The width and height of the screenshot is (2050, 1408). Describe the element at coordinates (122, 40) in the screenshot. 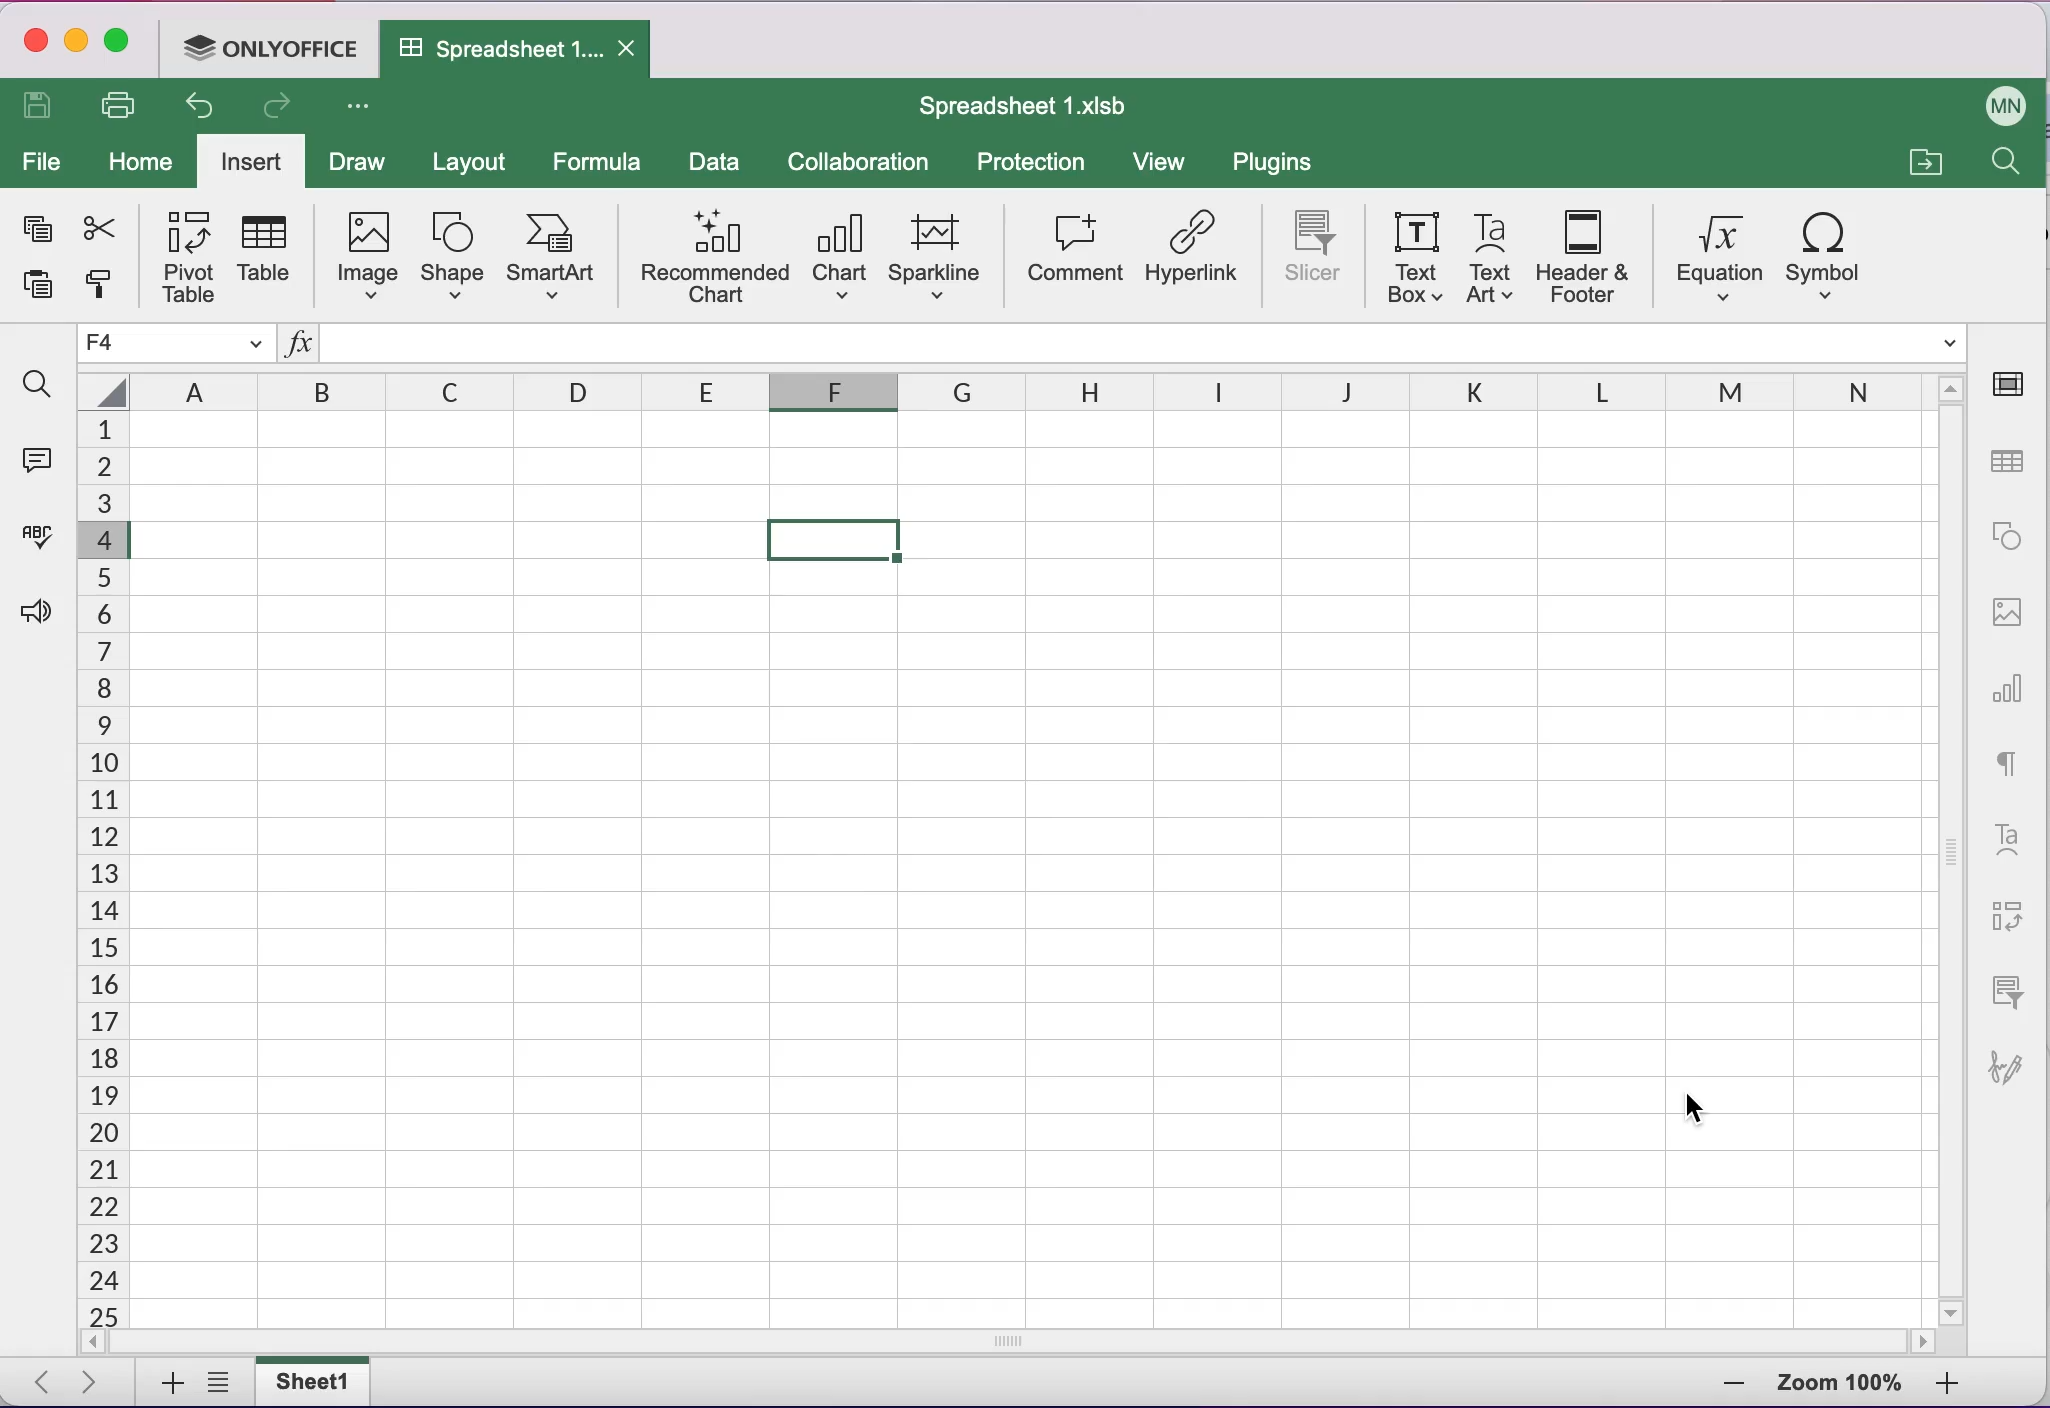

I see `maximize` at that location.